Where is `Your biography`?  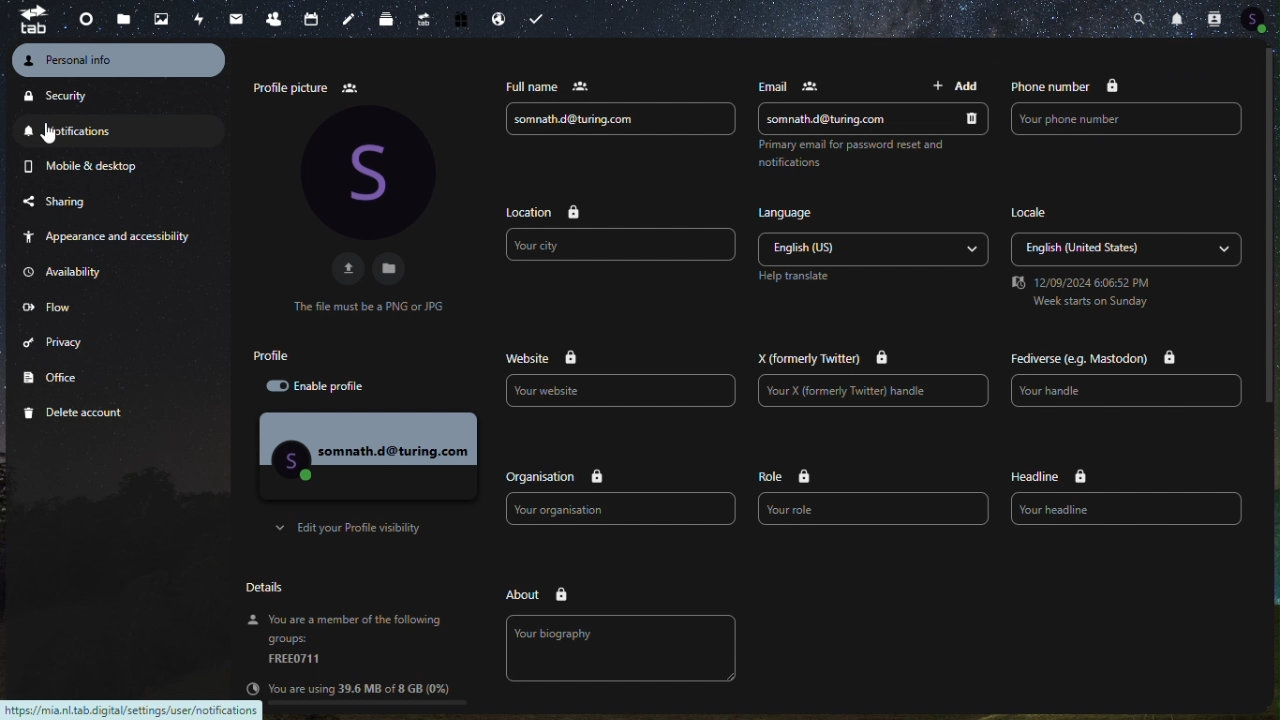
Your biography is located at coordinates (623, 647).